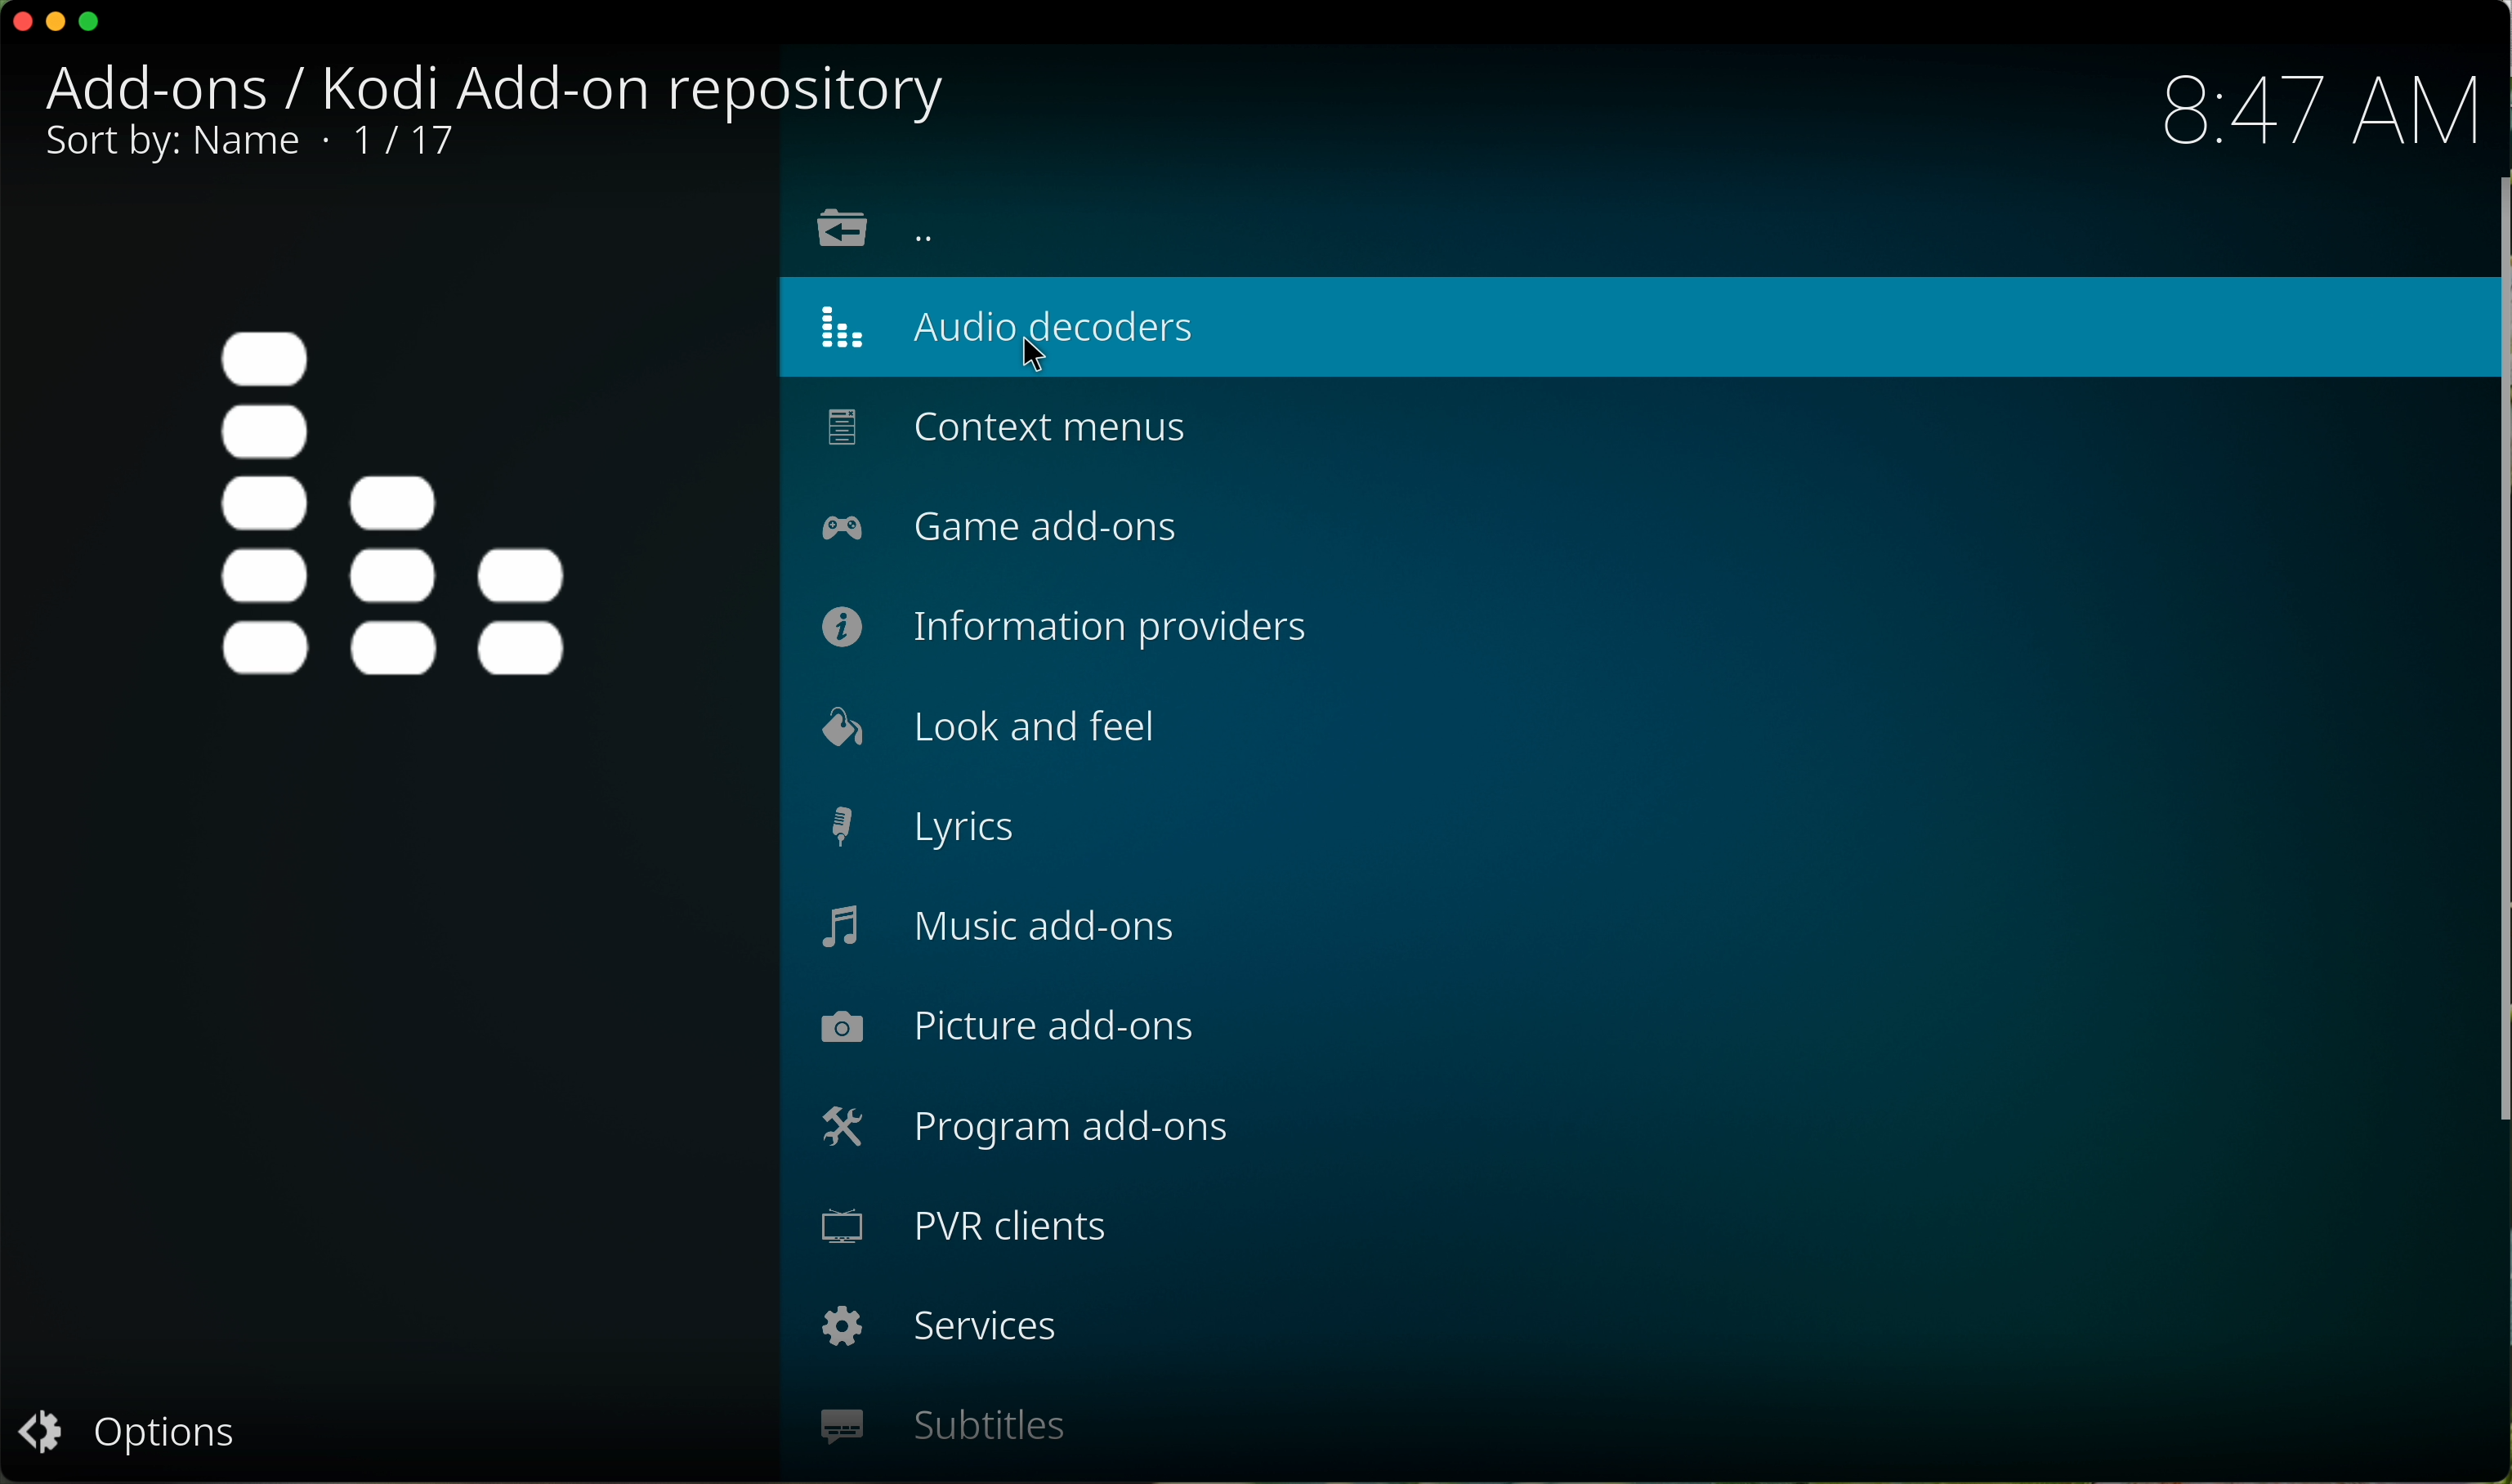 This screenshot has width=2512, height=1484. What do you see at coordinates (1072, 625) in the screenshot?
I see `information providers` at bounding box center [1072, 625].